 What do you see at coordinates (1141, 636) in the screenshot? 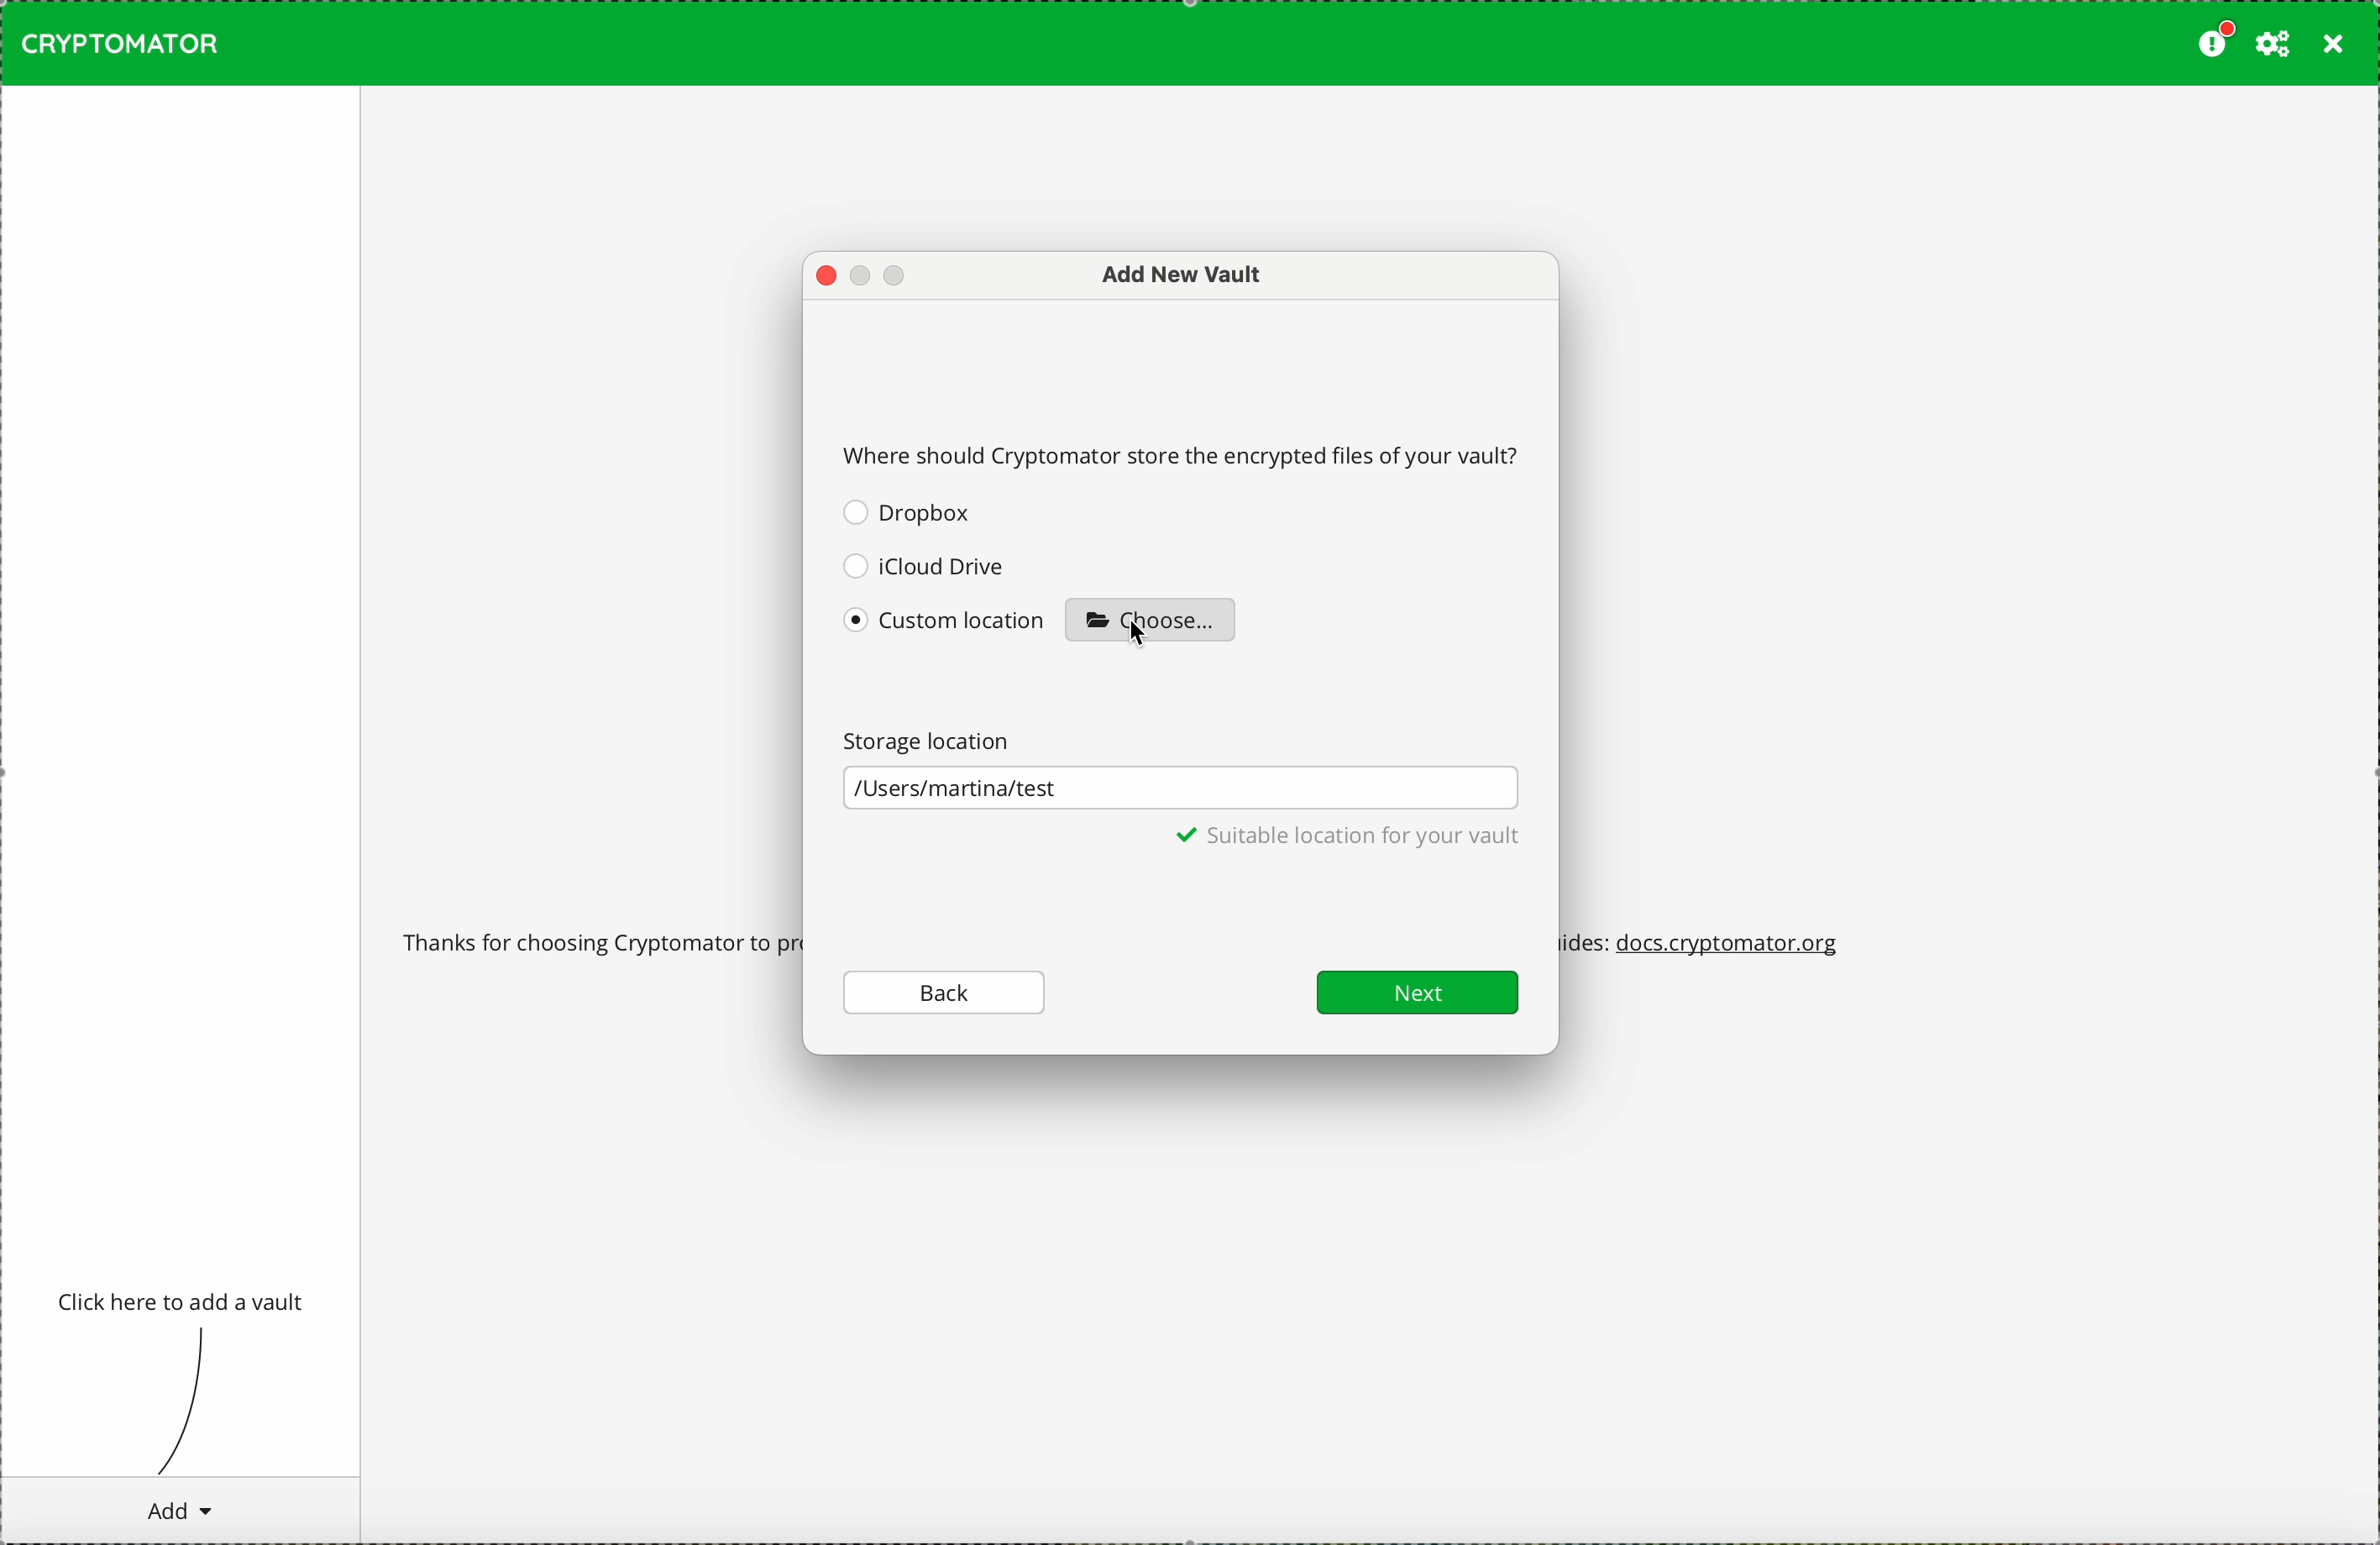
I see `mouse pointer` at bounding box center [1141, 636].